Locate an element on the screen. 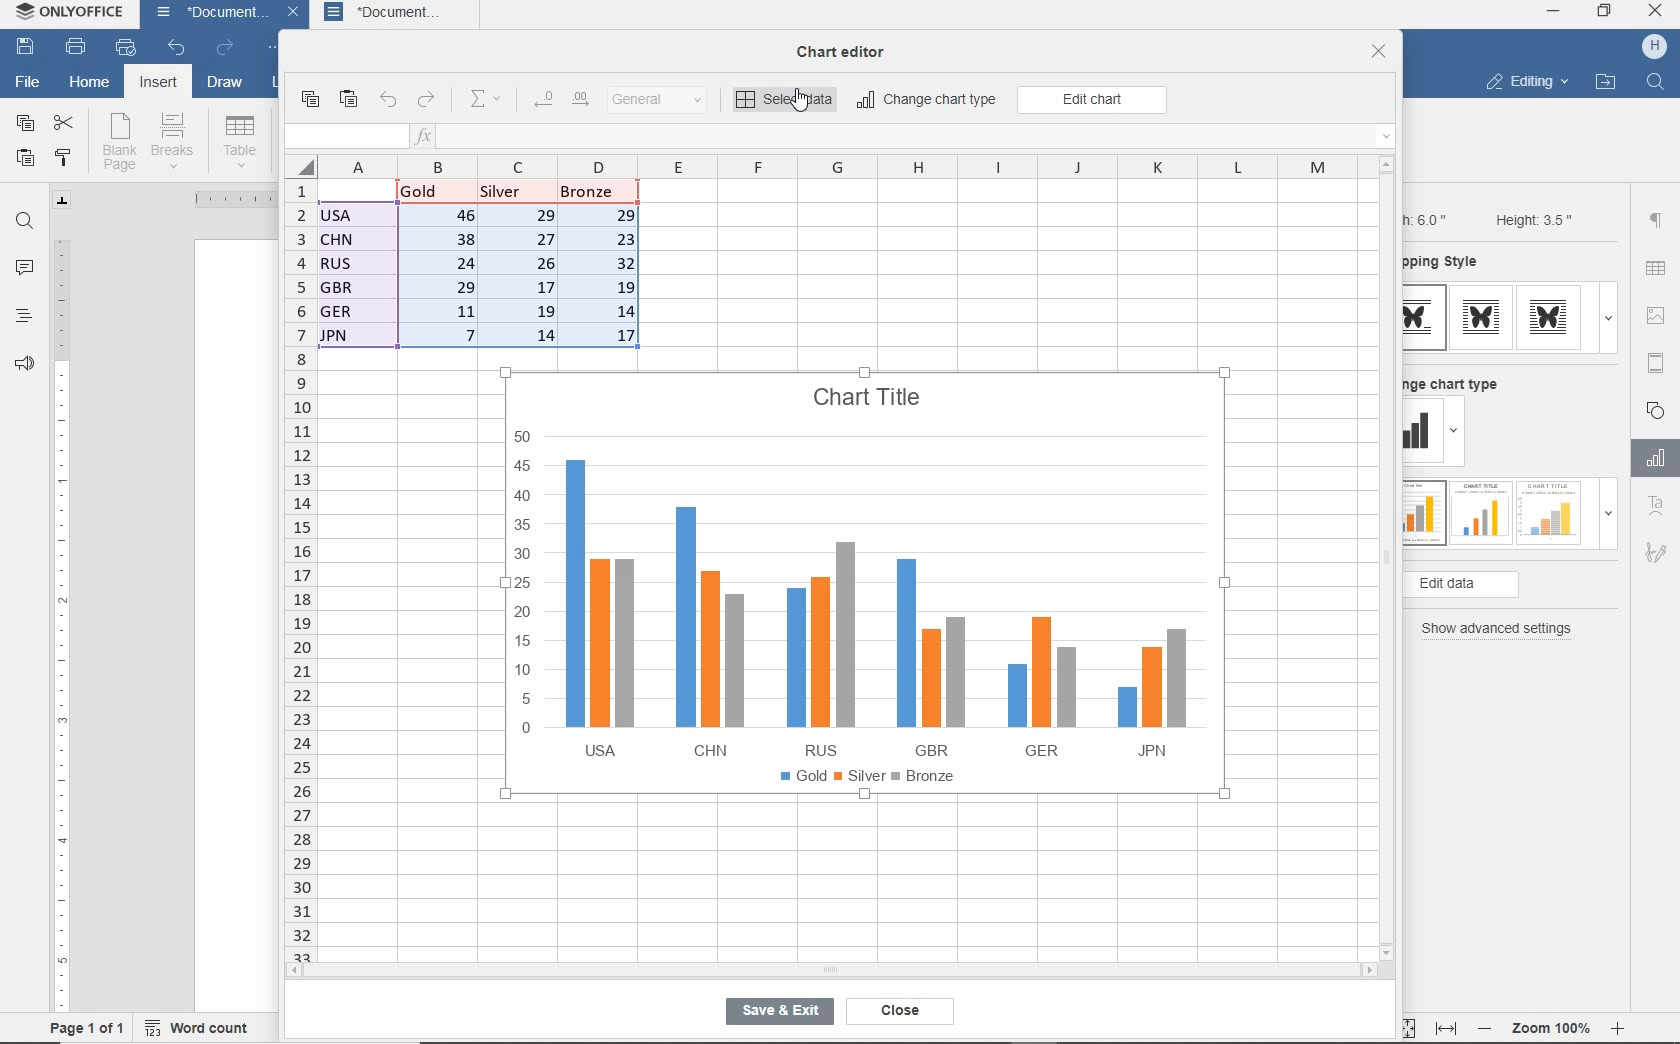 The height and width of the screenshot is (1044, 1680). restore down is located at coordinates (1605, 13).